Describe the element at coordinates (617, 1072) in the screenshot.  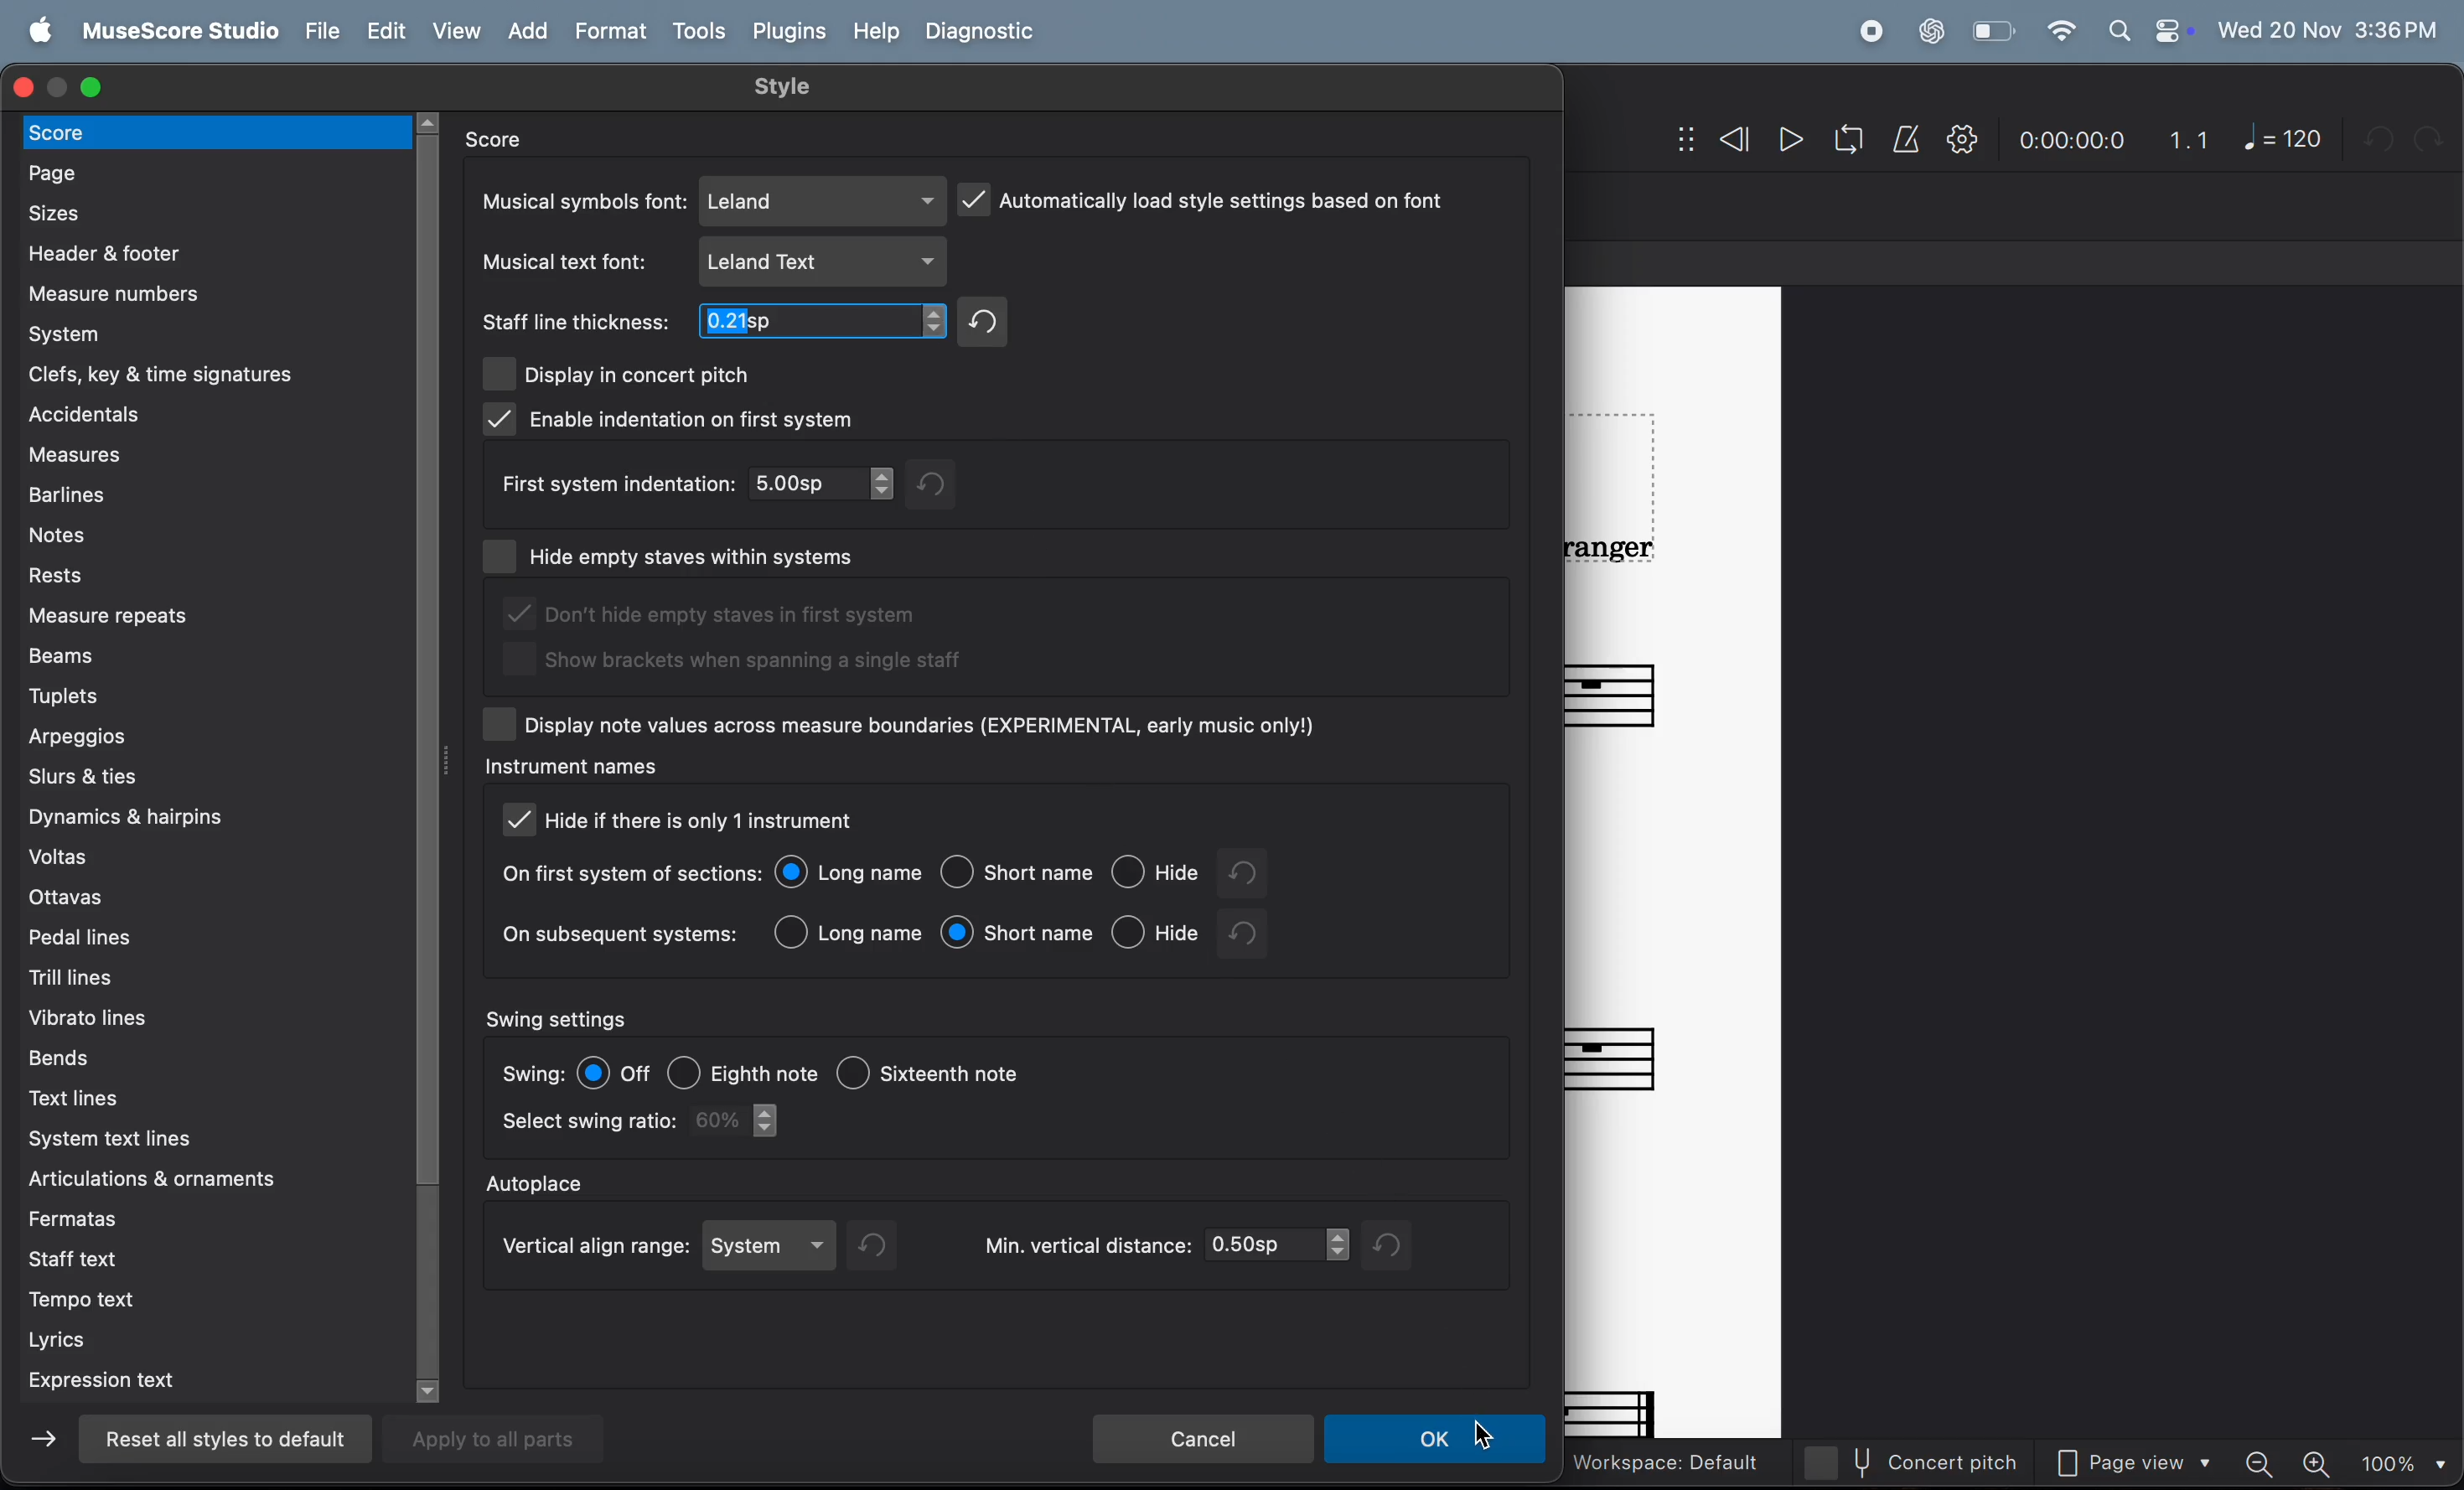
I see `off` at that location.